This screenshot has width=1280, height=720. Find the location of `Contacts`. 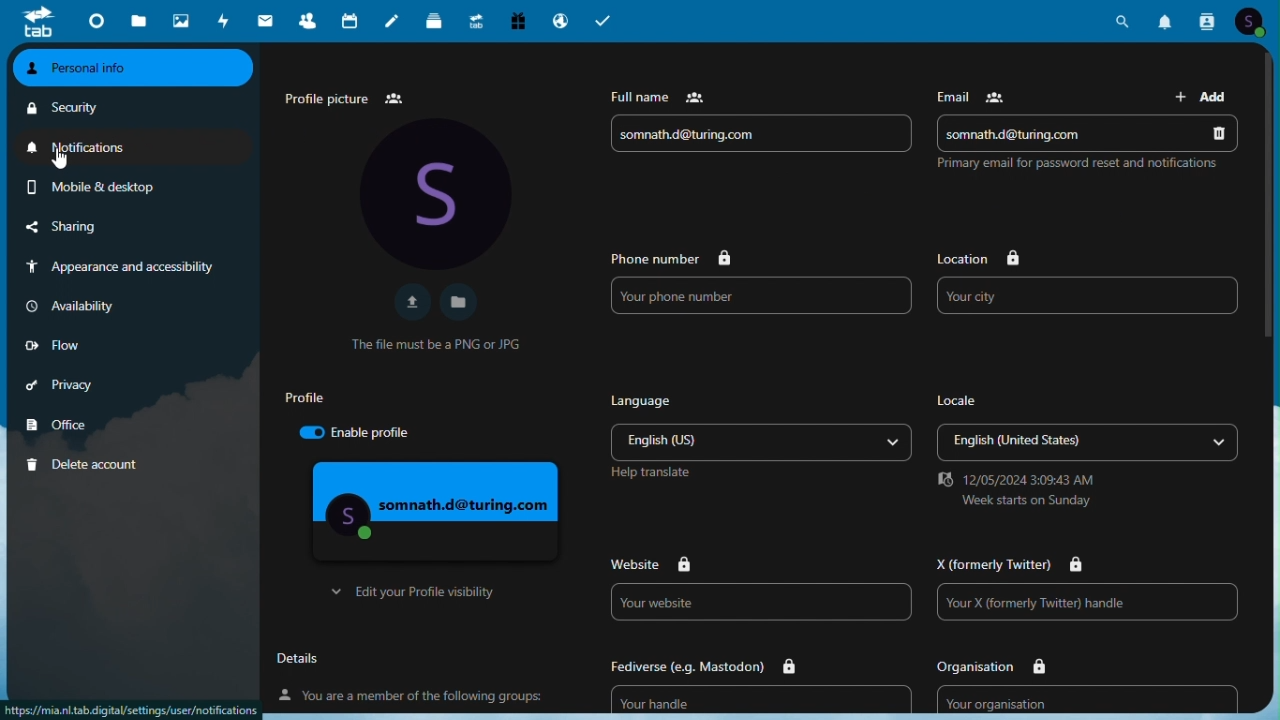

Contacts is located at coordinates (309, 18).